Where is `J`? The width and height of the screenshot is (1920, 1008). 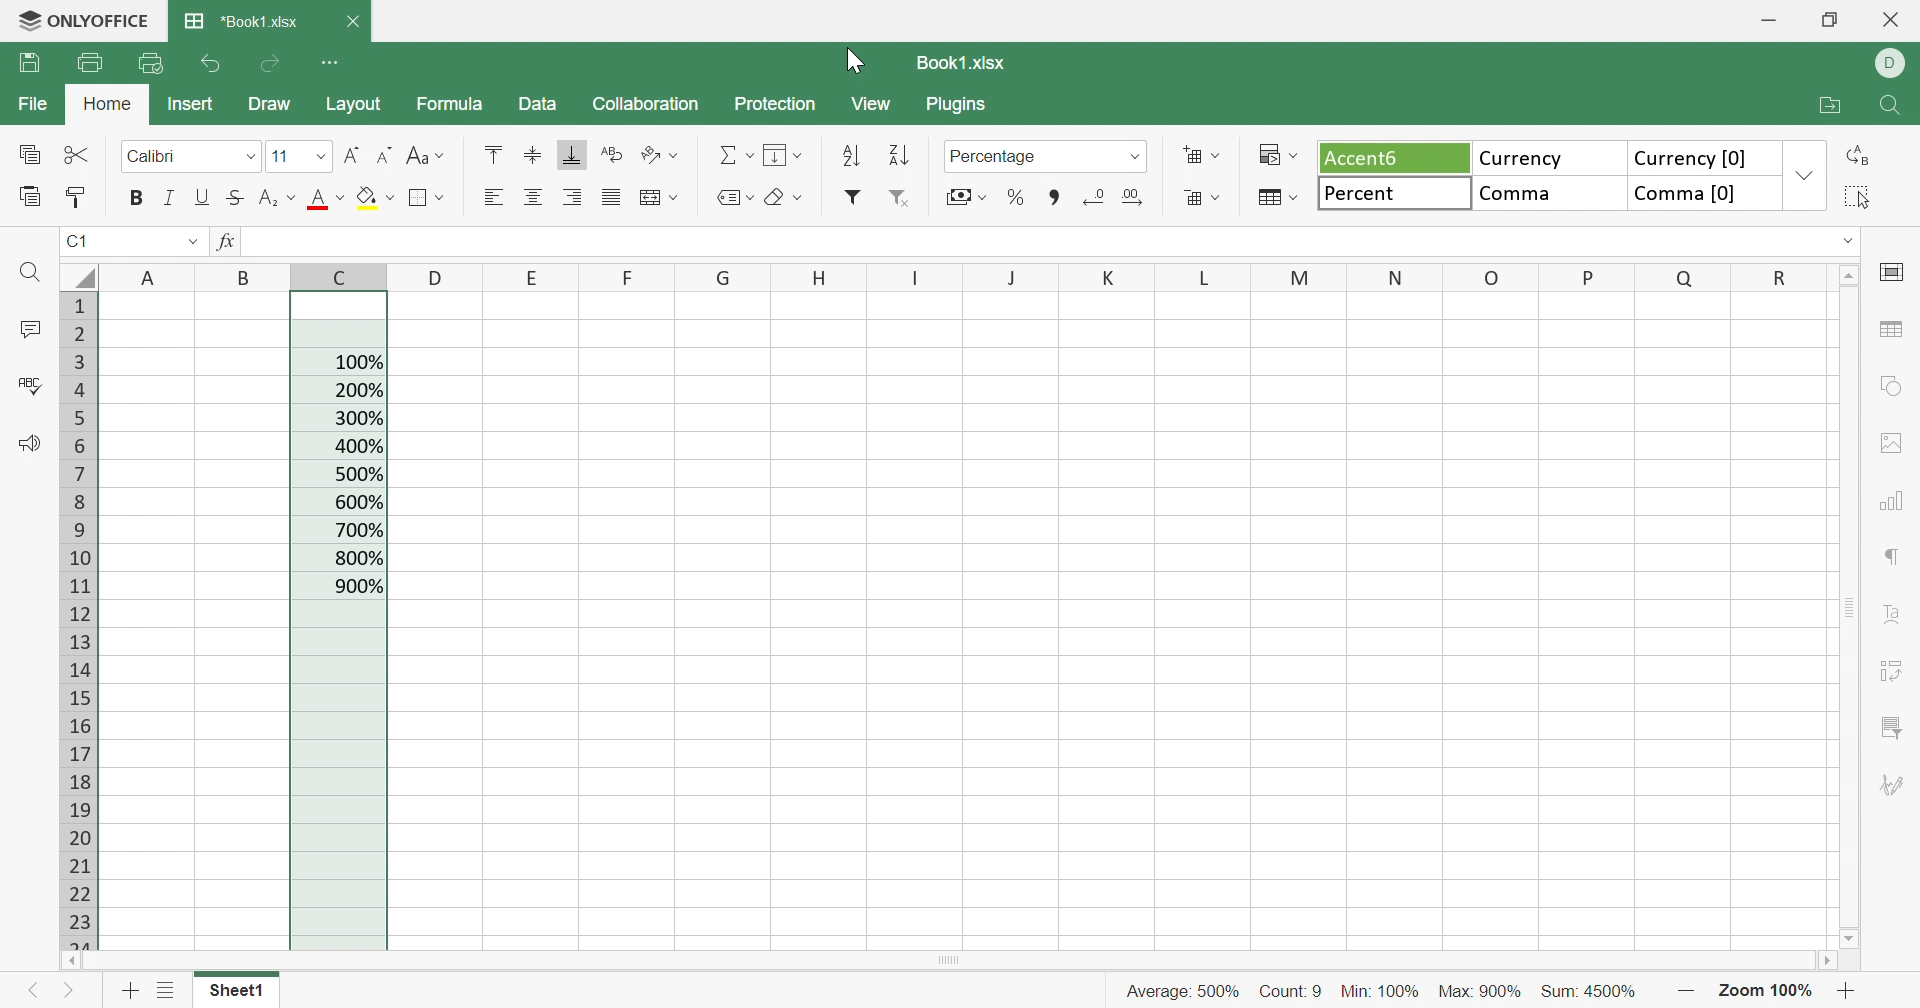 J is located at coordinates (1012, 278).